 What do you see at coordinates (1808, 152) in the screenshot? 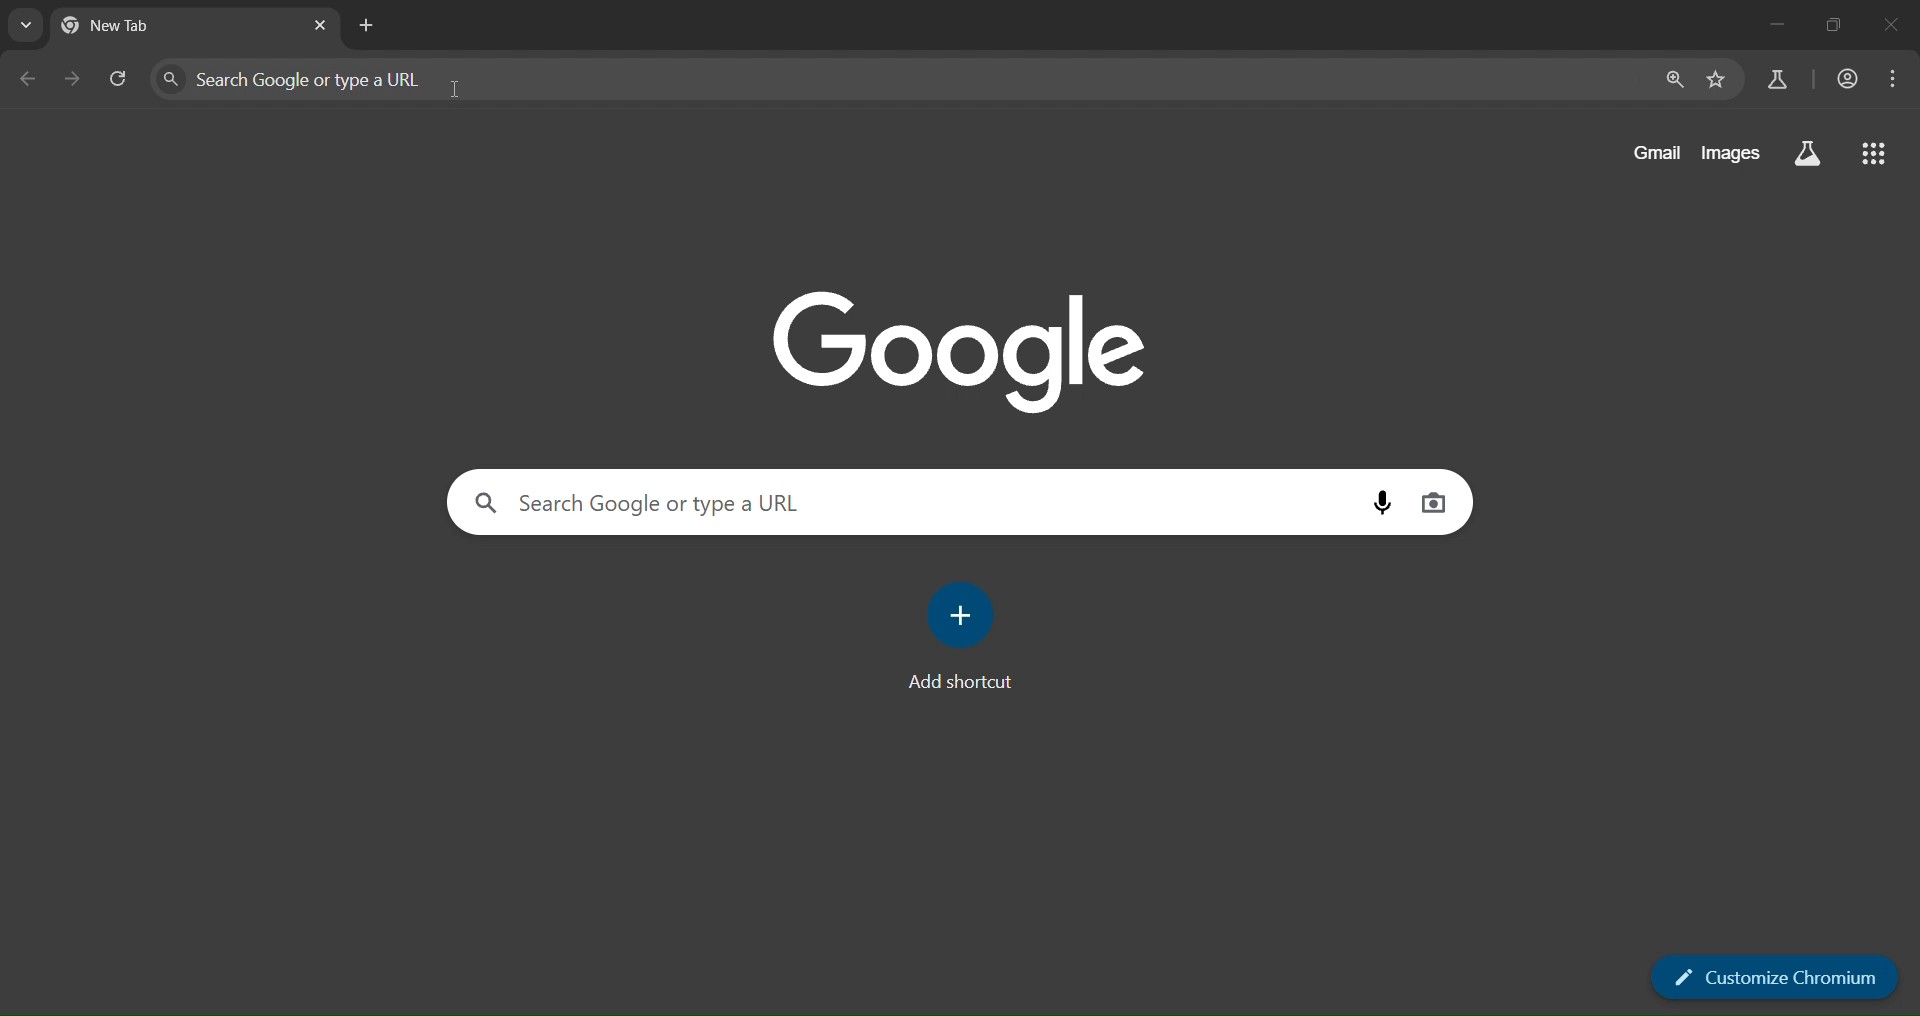
I see `search labs` at bounding box center [1808, 152].